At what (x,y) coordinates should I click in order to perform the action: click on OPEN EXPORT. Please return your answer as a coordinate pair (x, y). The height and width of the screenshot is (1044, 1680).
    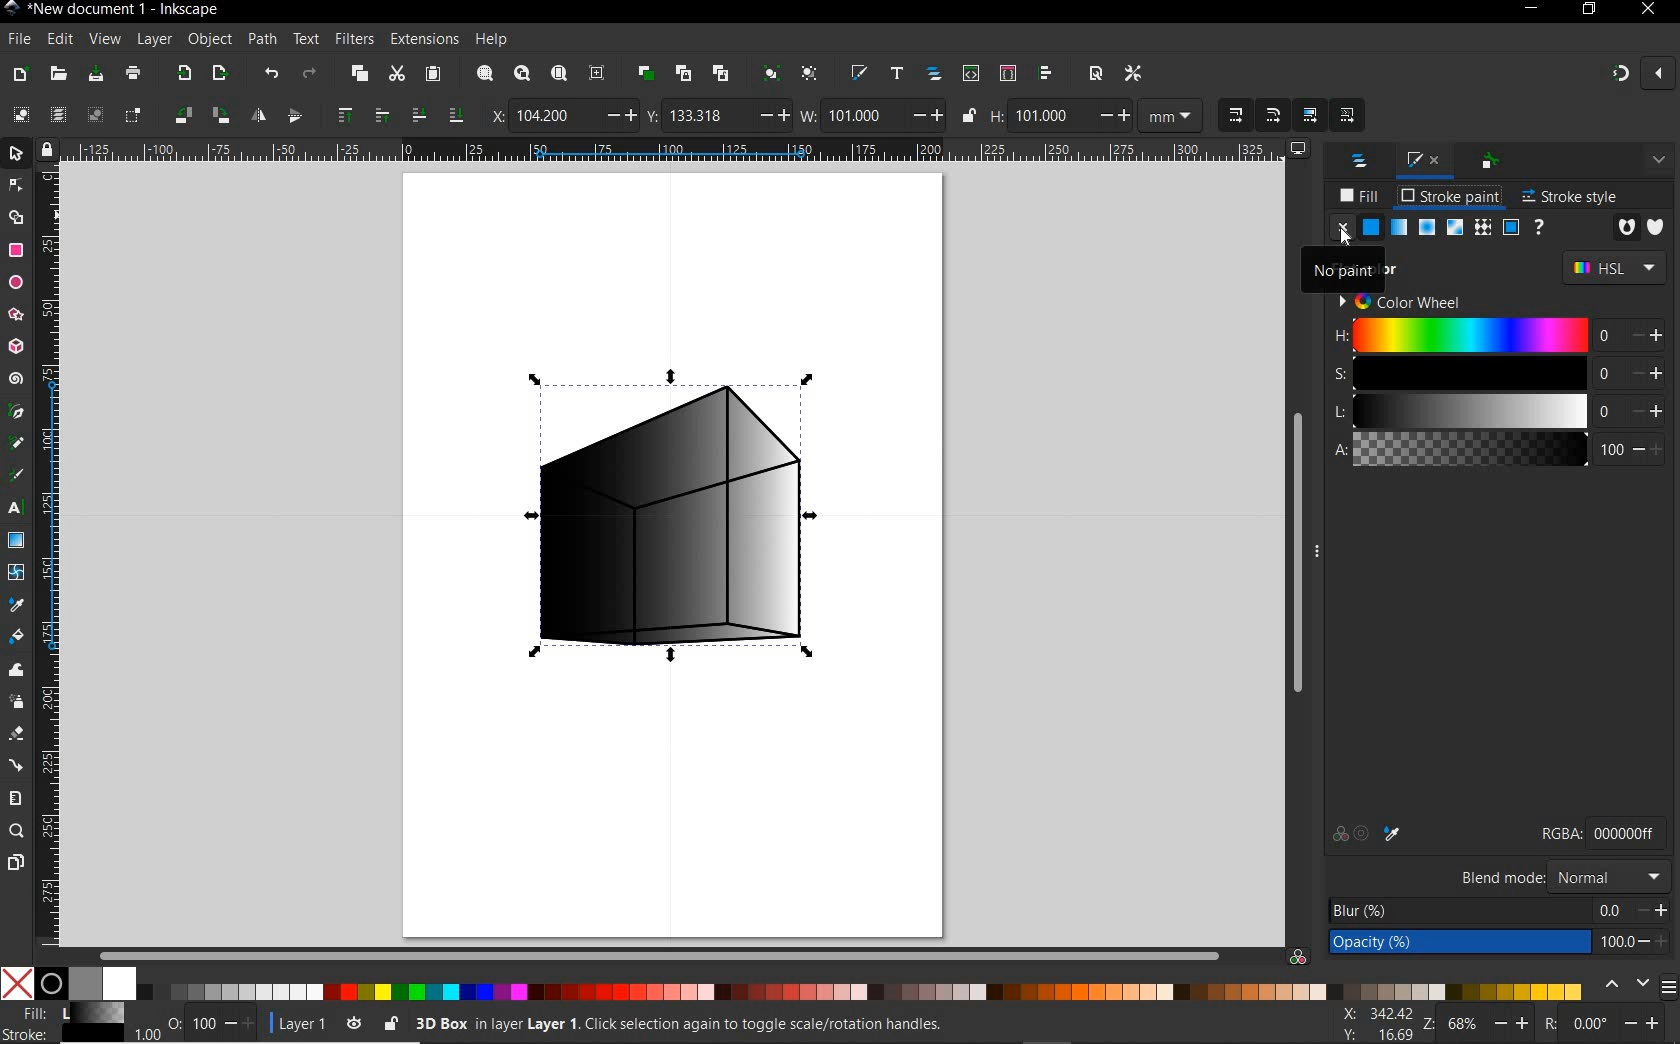
    Looking at the image, I should click on (220, 75).